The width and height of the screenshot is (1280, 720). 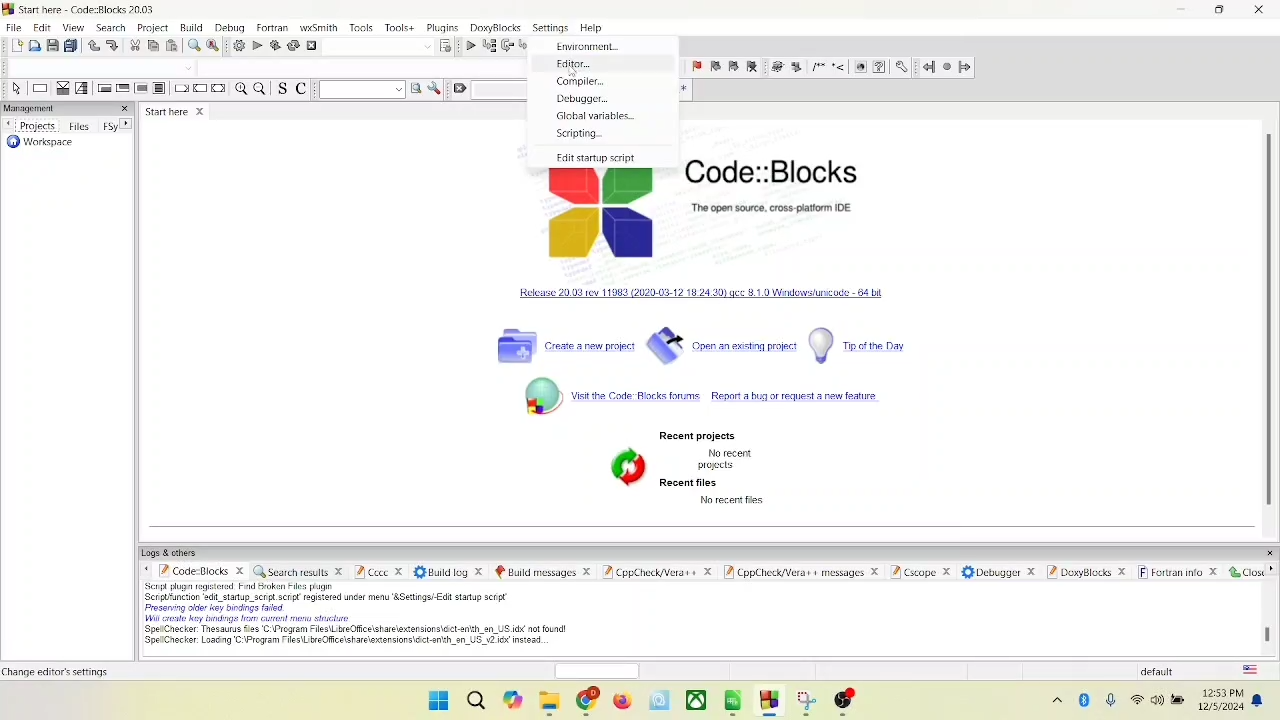 I want to click on search, so click(x=477, y=701).